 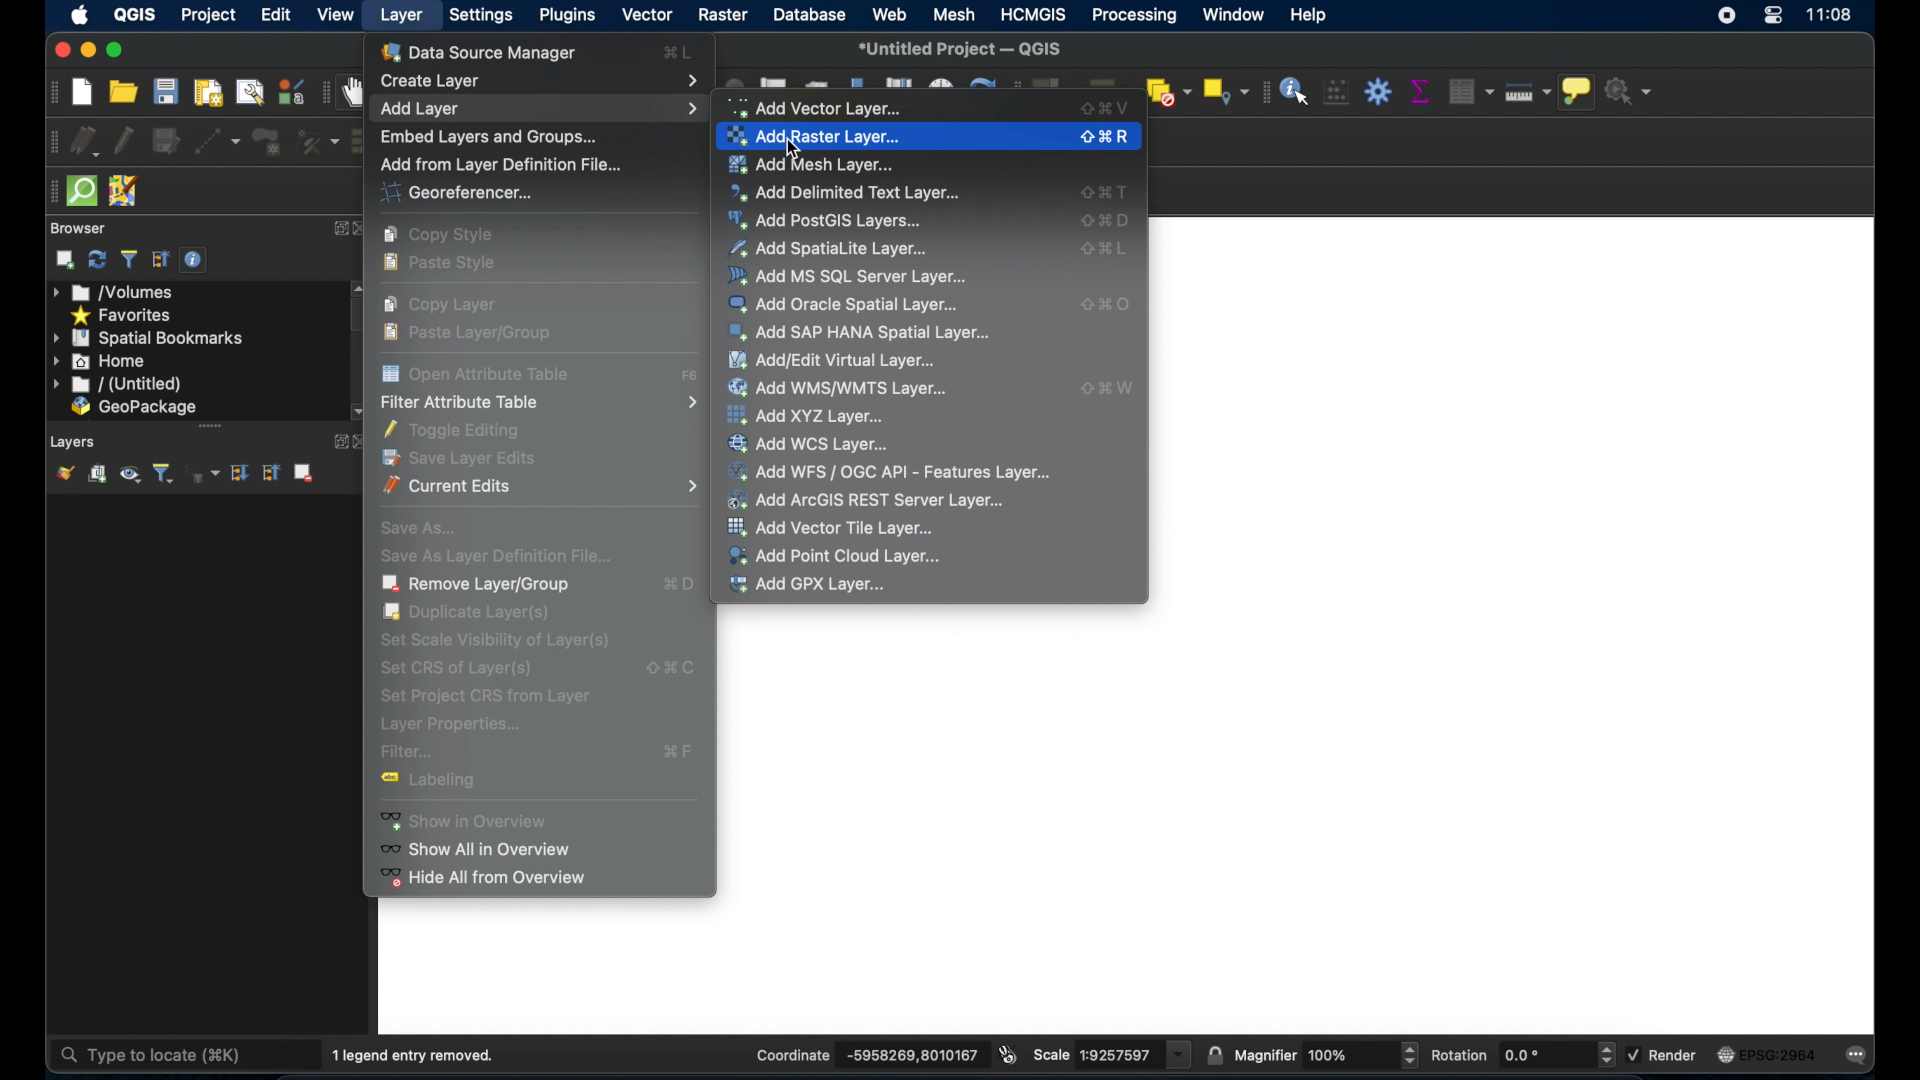 What do you see at coordinates (1467, 89) in the screenshot?
I see `open attribute table` at bounding box center [1467, 89].